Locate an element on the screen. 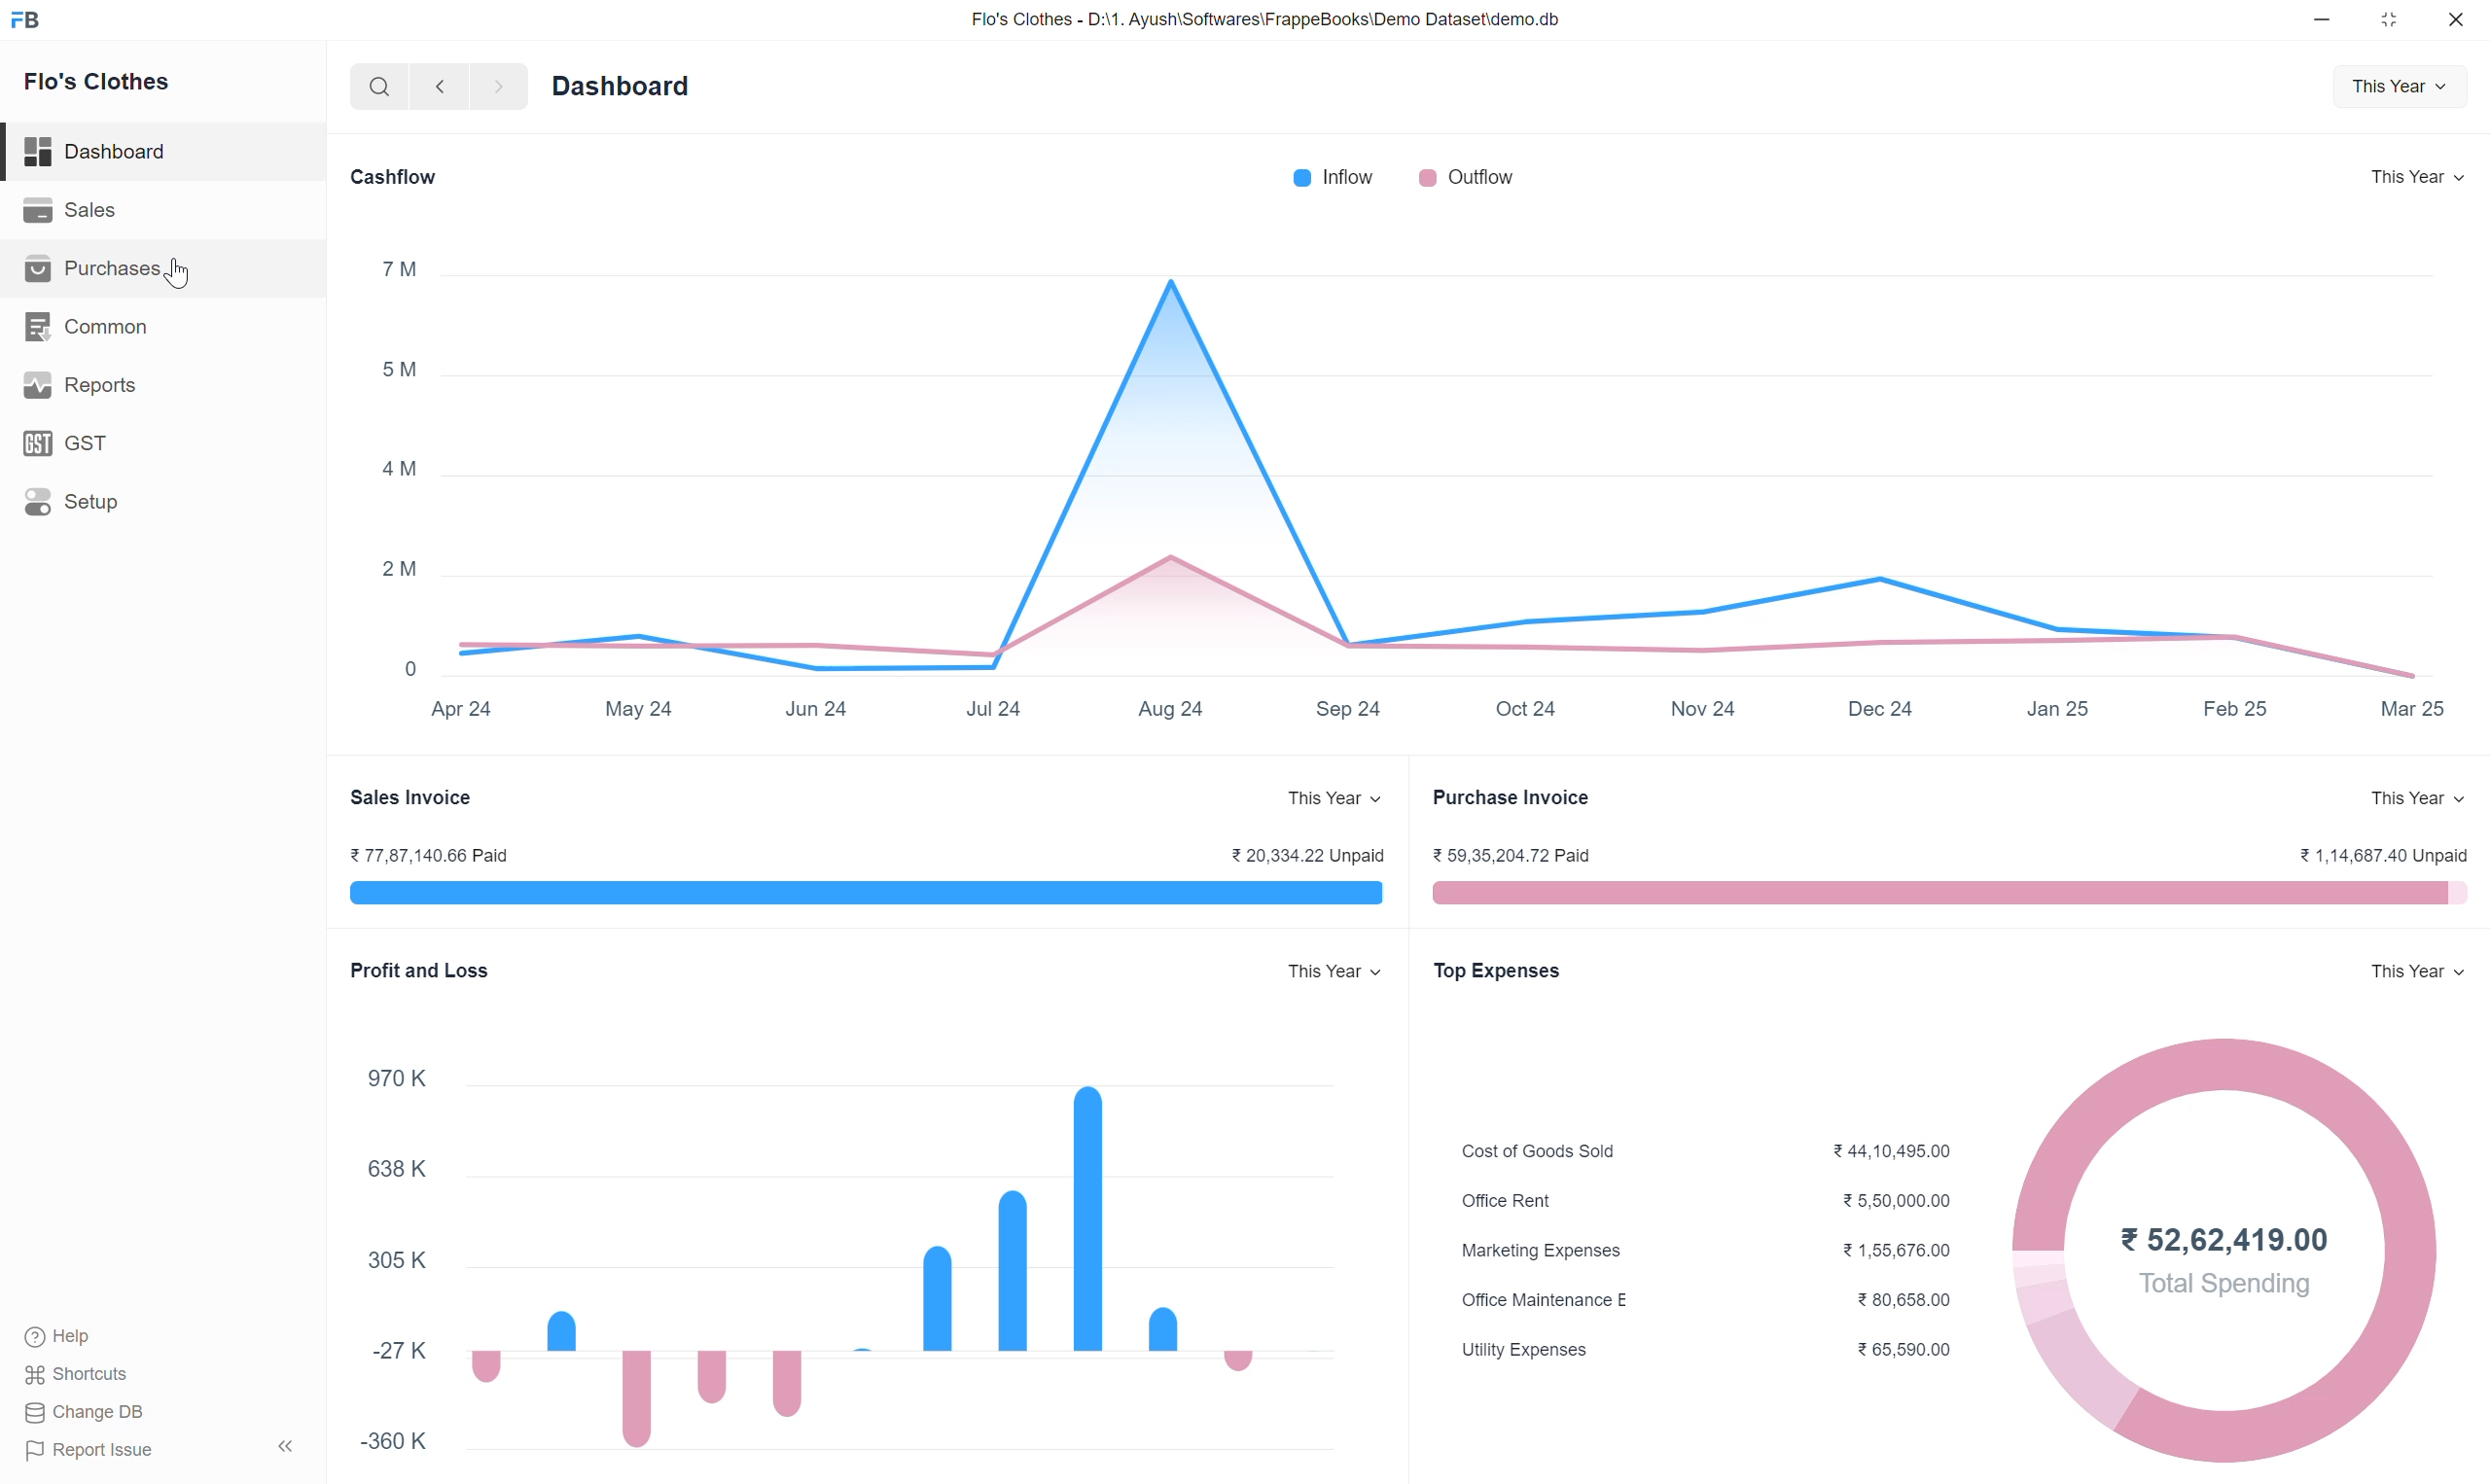 Image resolution: width=2490 pixels, height=1484 pixels. 2M is located at coordinates (401, 567).